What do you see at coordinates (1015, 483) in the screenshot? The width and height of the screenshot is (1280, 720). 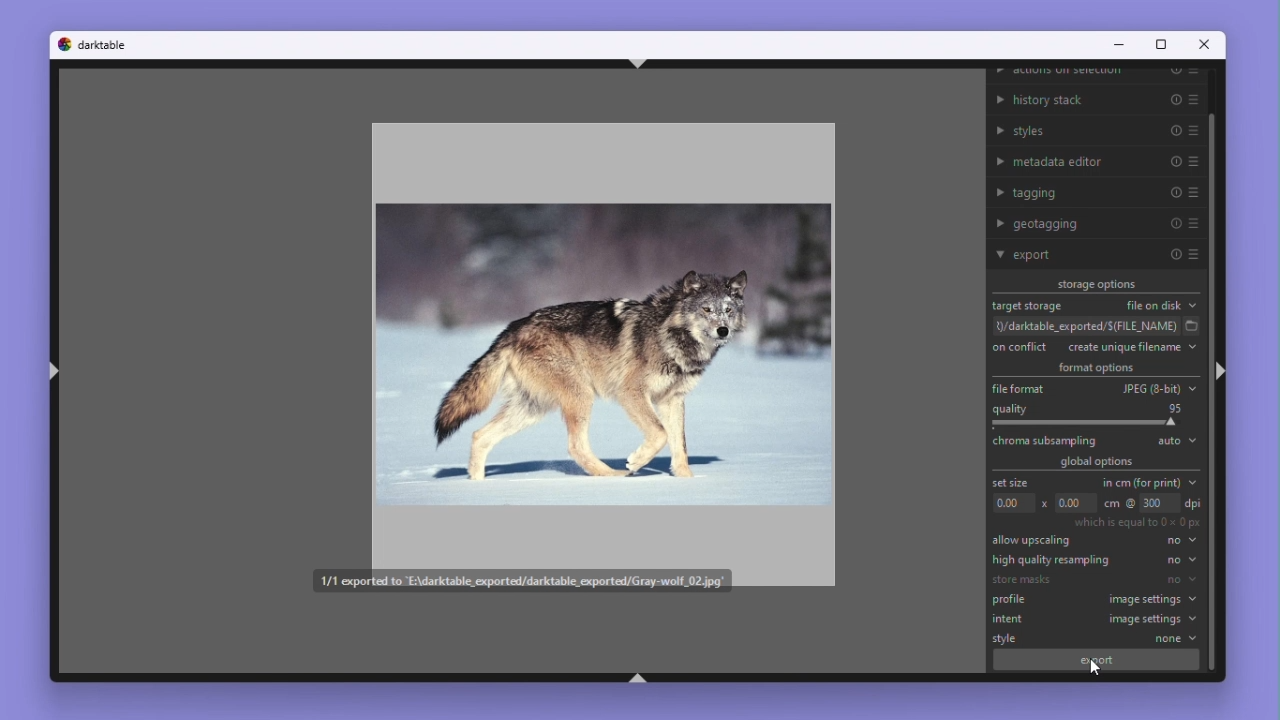 I see `Set size` at bounding box center [1015, 483].